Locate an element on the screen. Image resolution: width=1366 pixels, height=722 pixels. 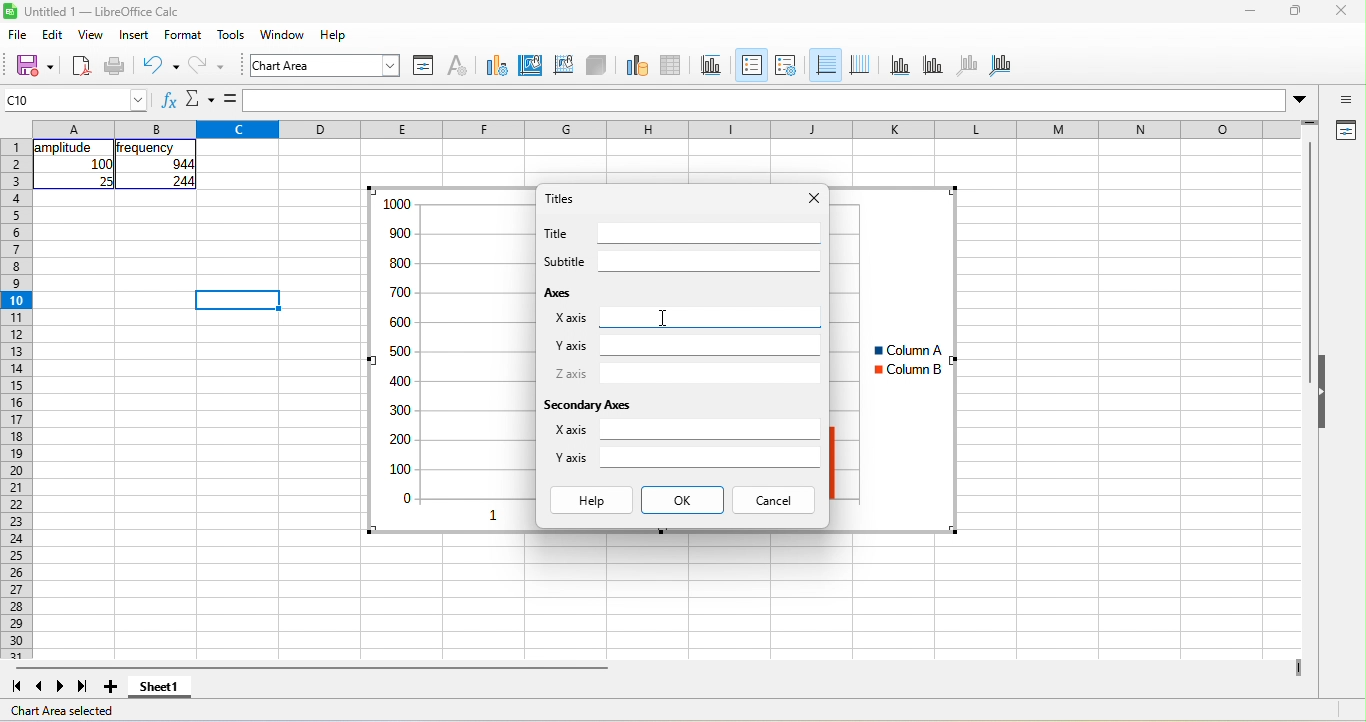
Title is located at coordinates (555, 233).